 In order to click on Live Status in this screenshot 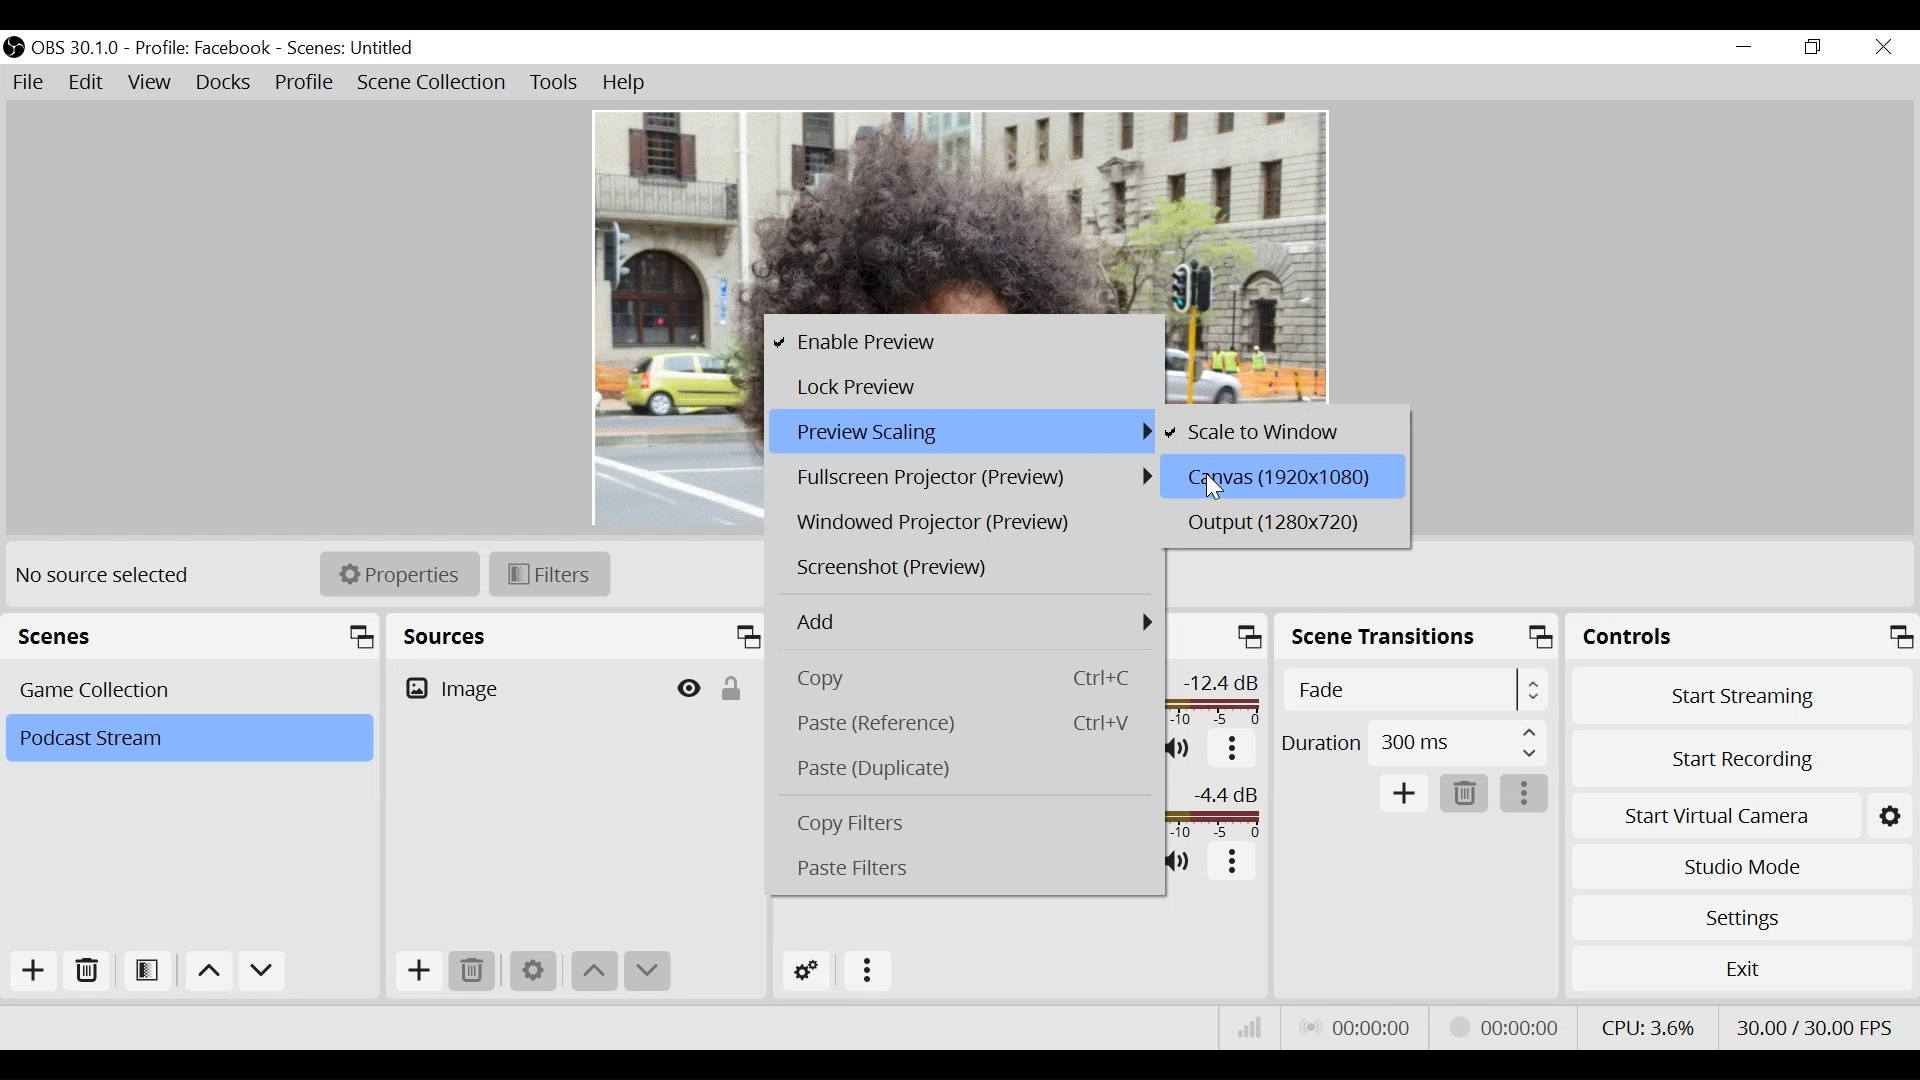, I will do `click(1357, 1030)`.